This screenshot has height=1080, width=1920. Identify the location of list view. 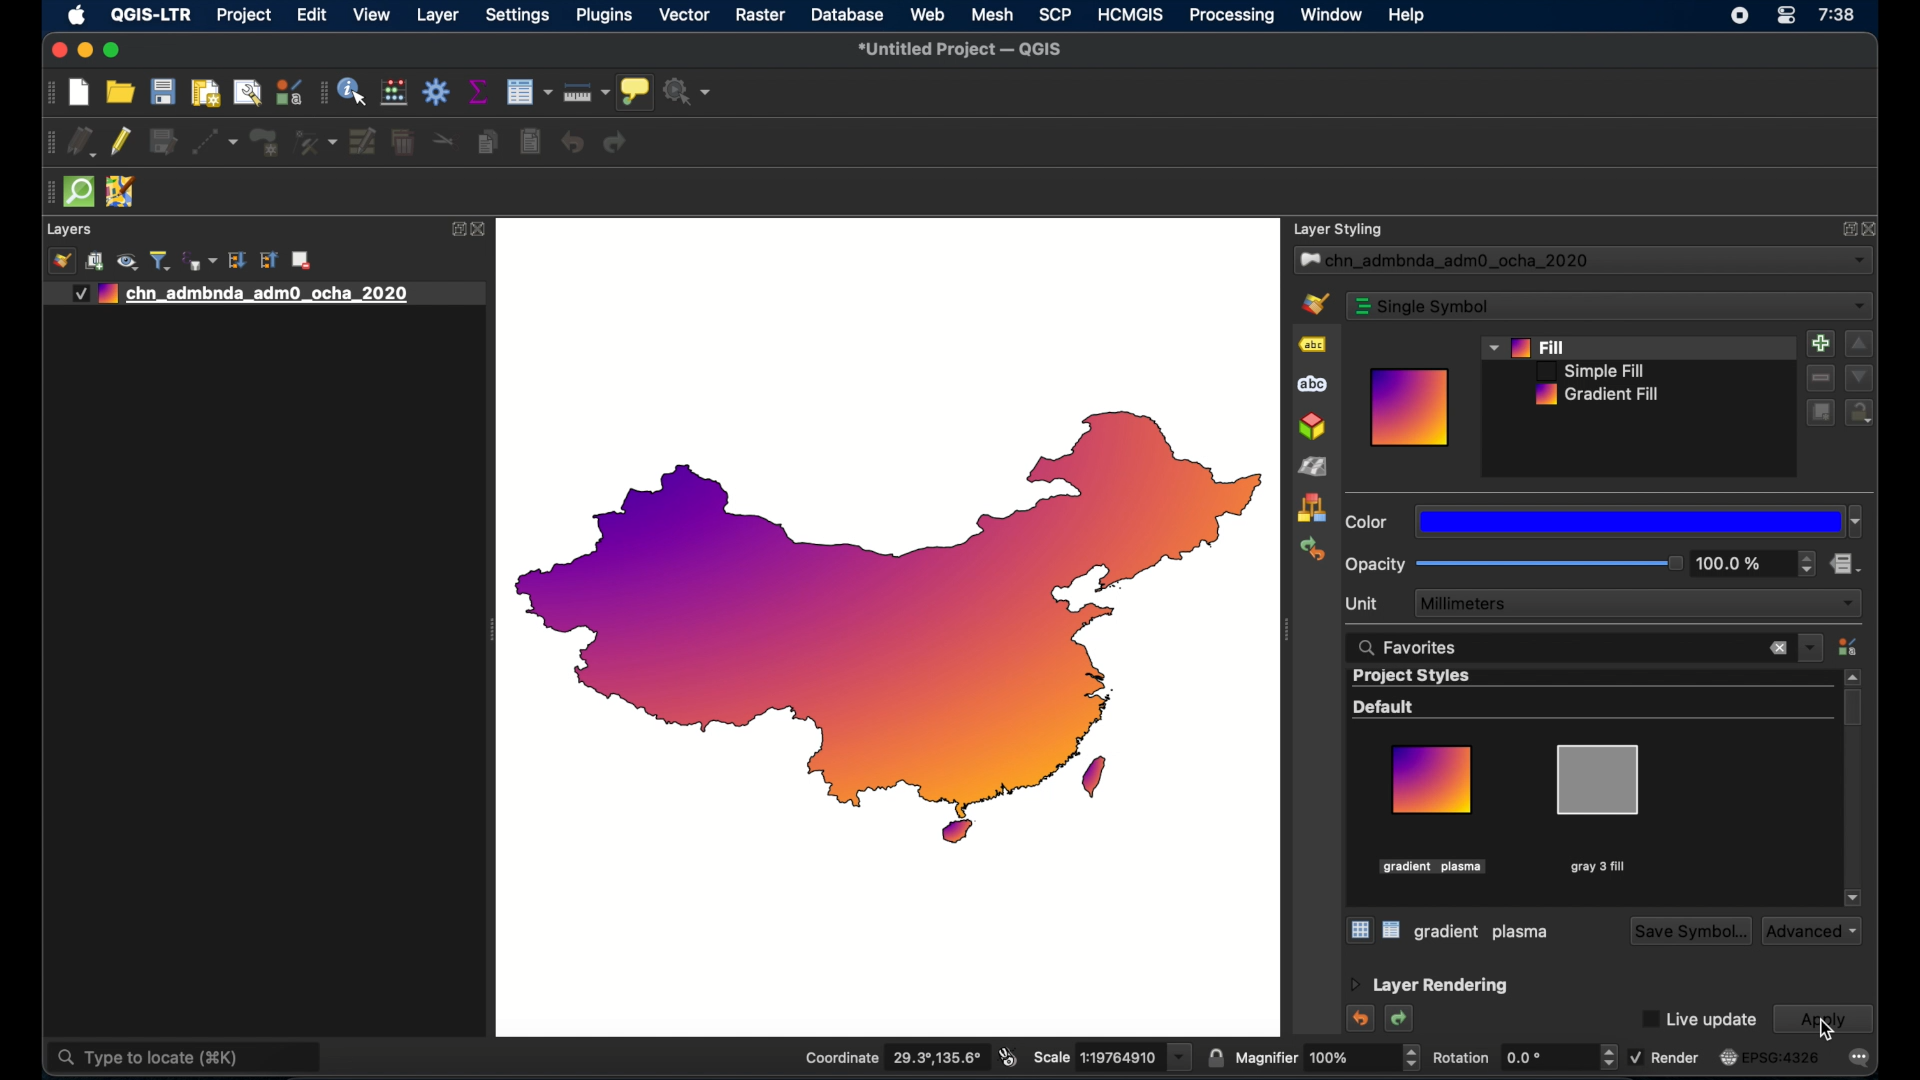
(1392, 930).